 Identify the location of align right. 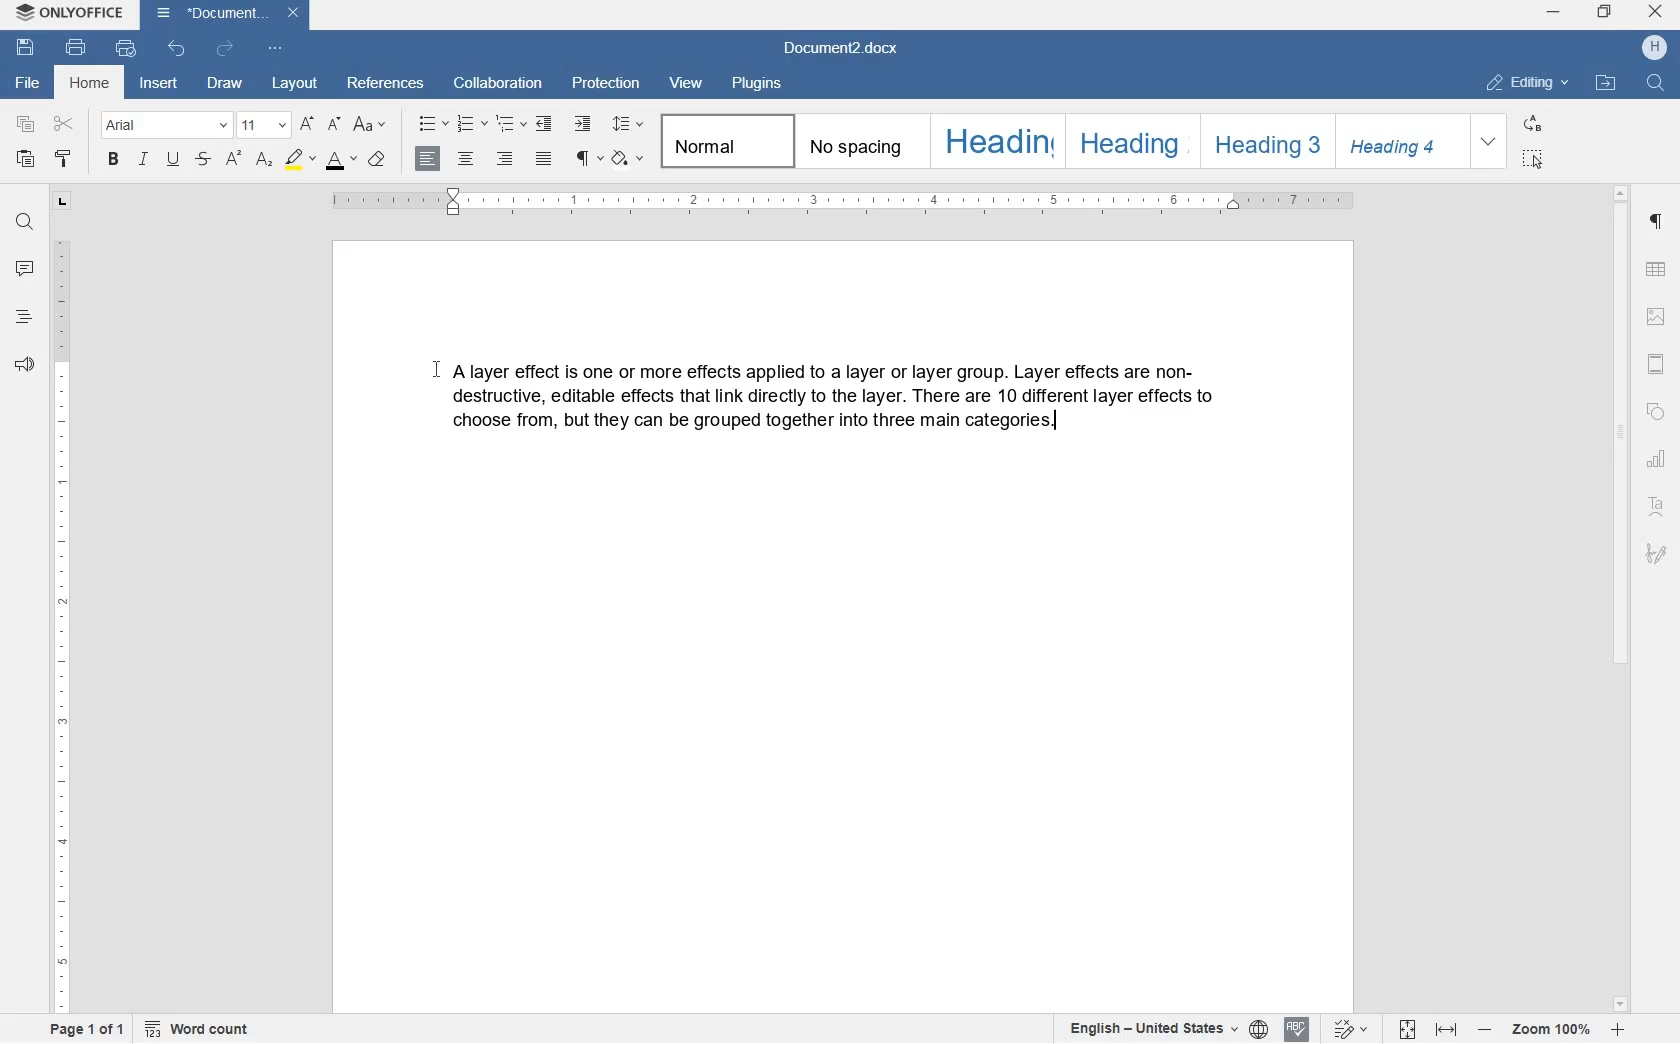
(427, 160).